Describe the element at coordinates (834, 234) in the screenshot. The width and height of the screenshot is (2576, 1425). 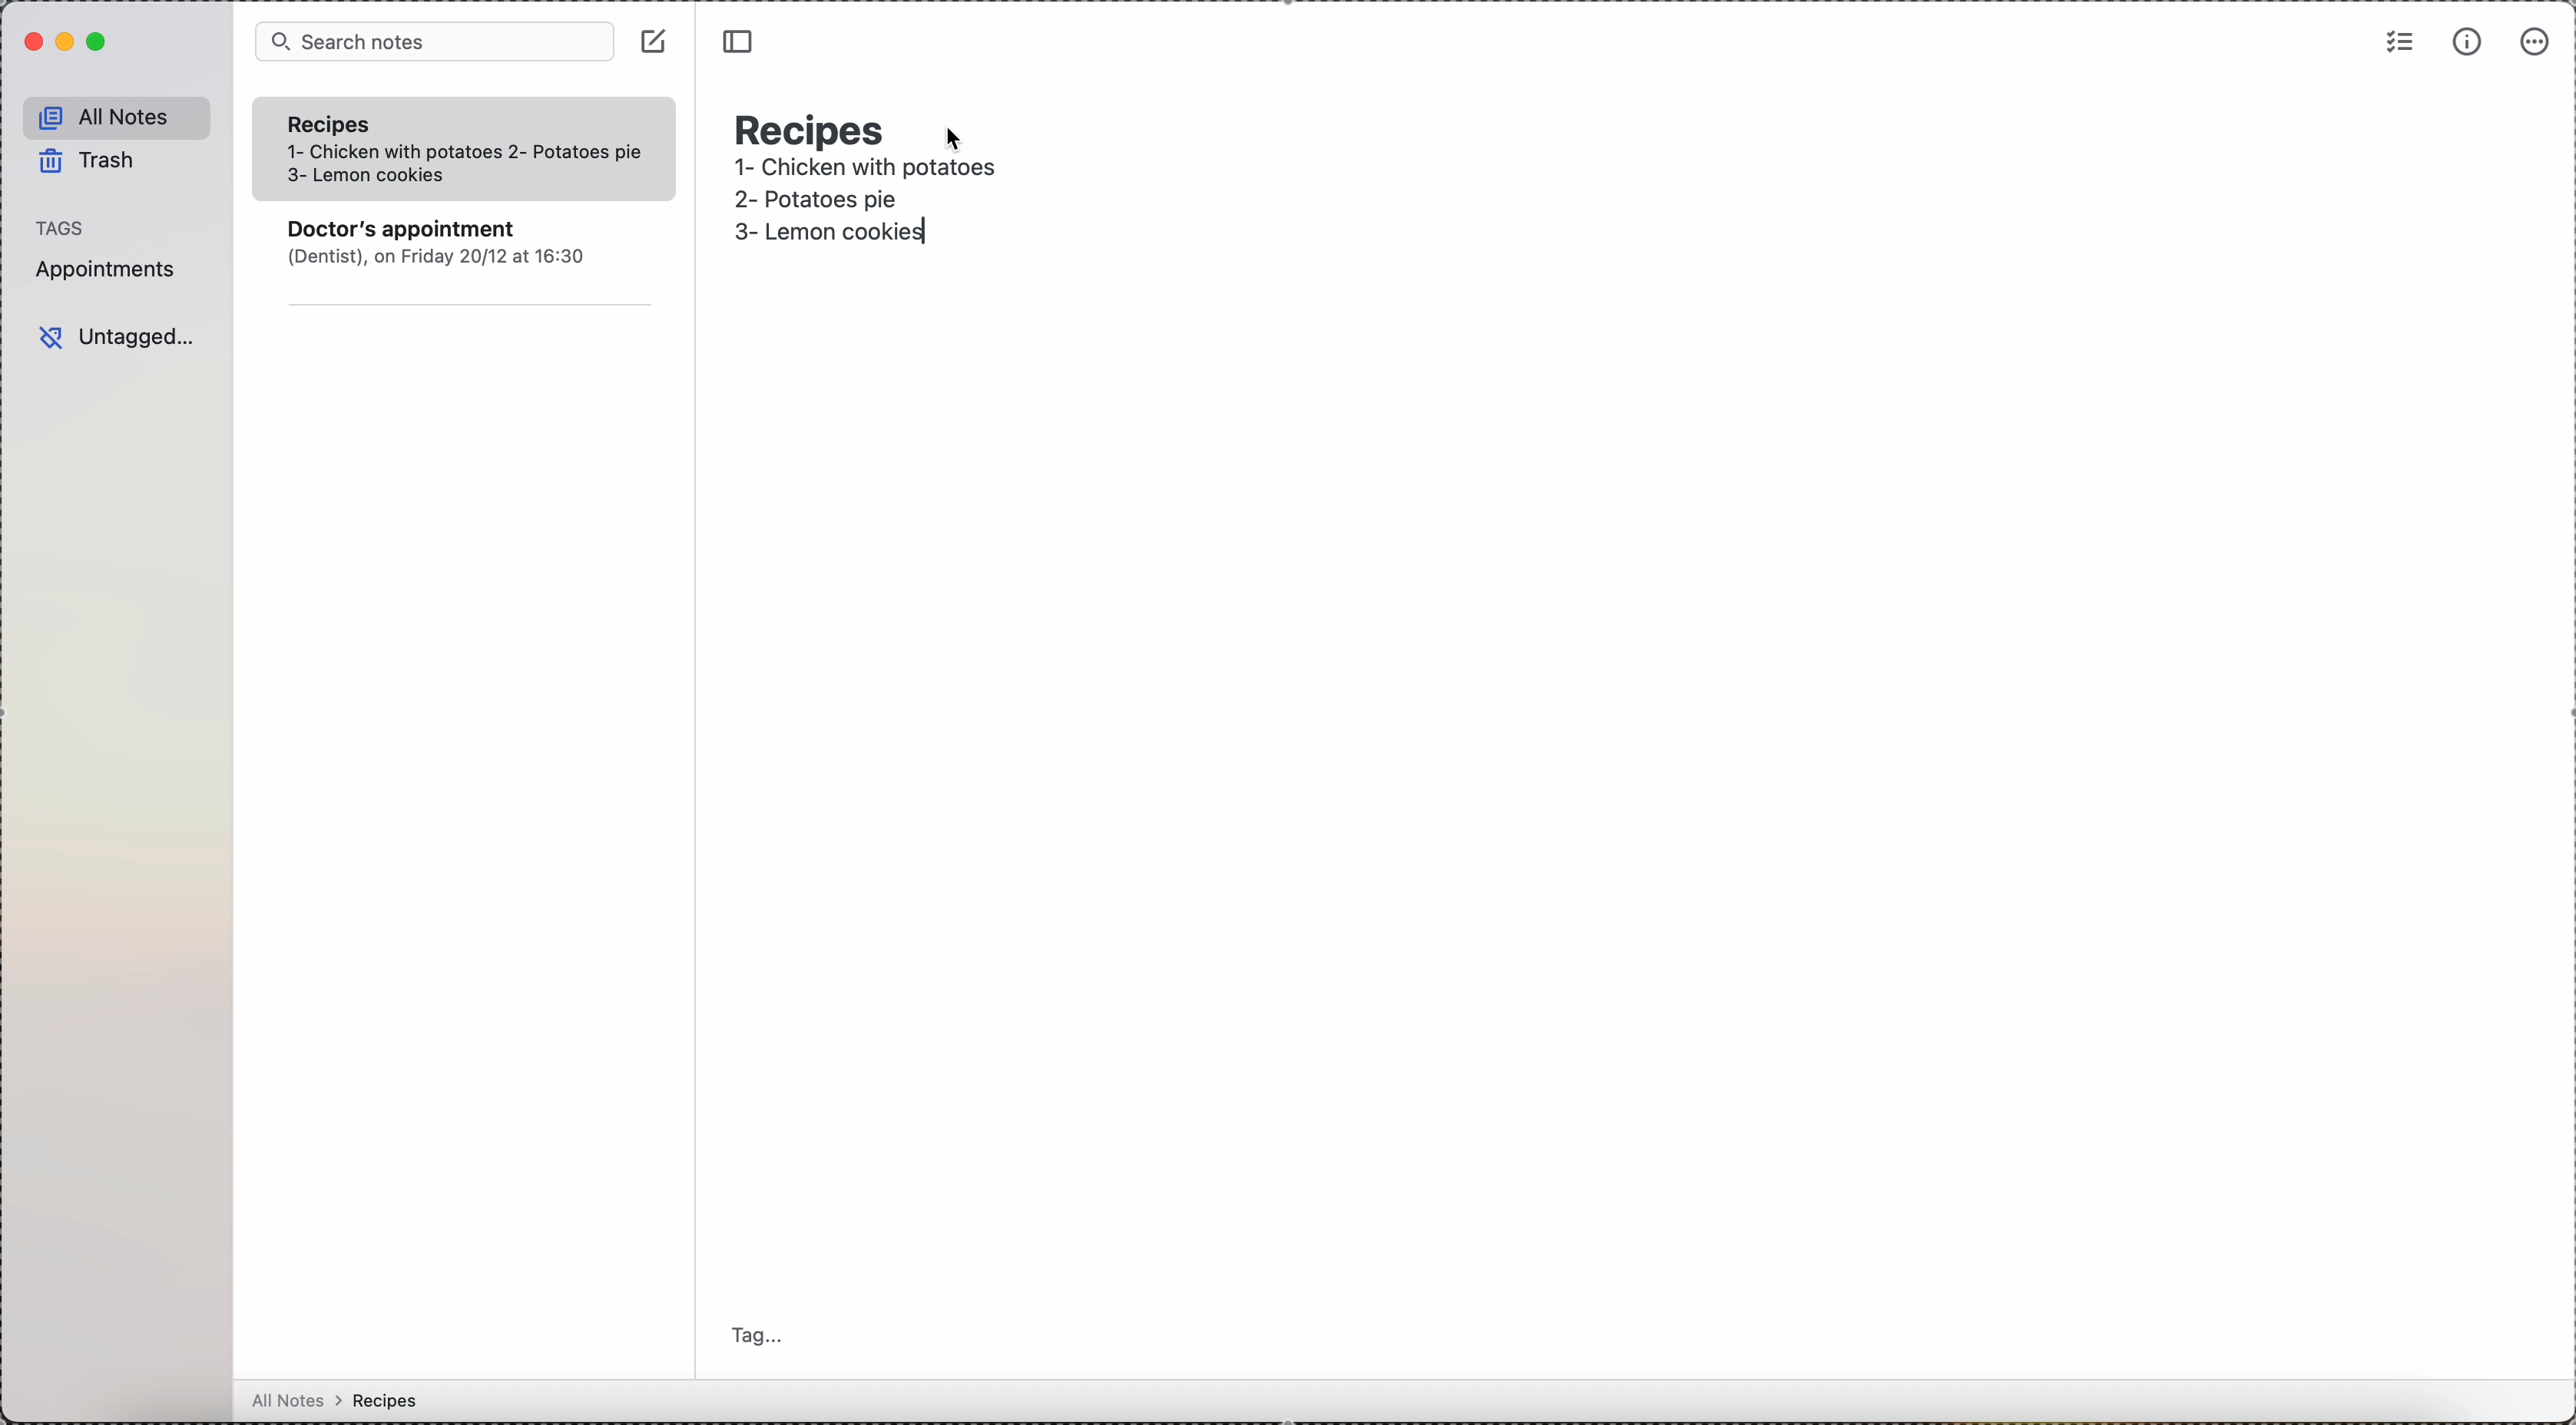
I see `third recipe` at that location.